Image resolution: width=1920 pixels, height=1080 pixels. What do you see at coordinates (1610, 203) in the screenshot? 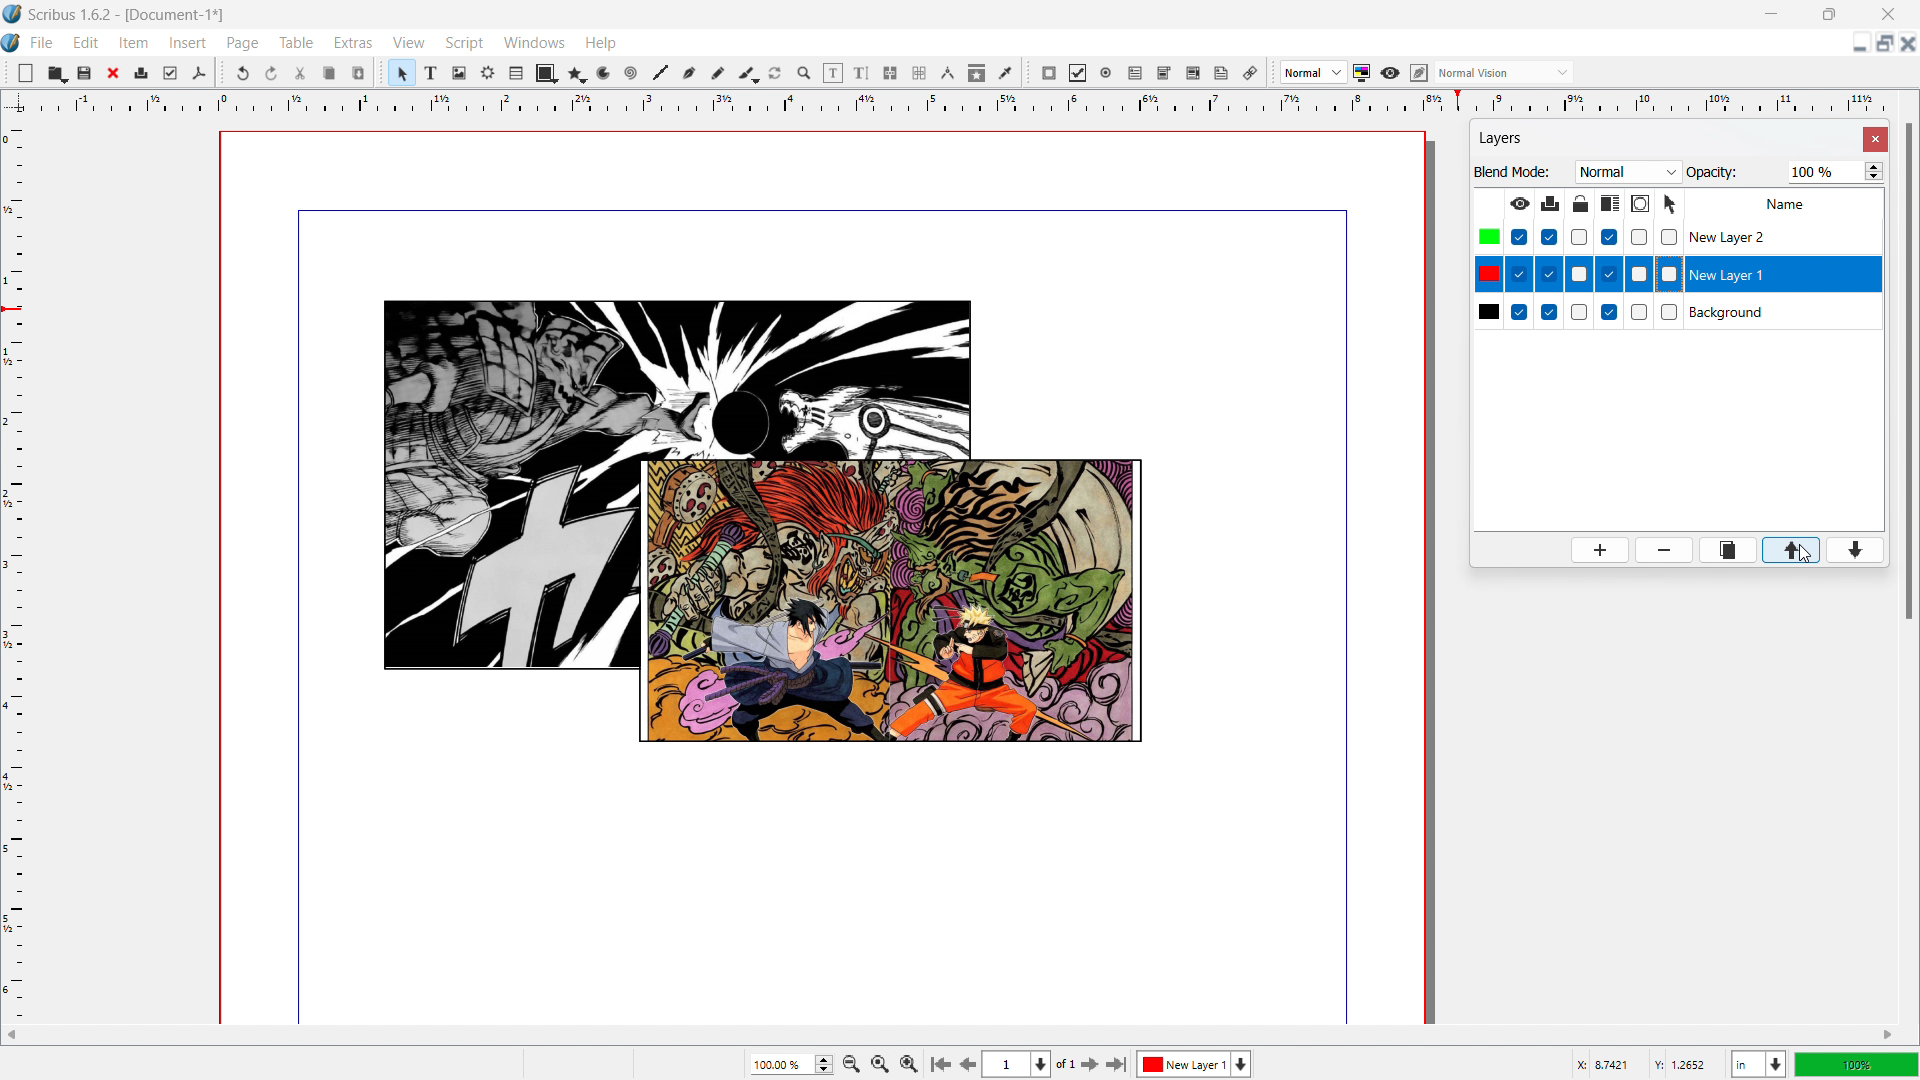
I see `make text in lower layer float around object` at bounding box center [1610, 203].